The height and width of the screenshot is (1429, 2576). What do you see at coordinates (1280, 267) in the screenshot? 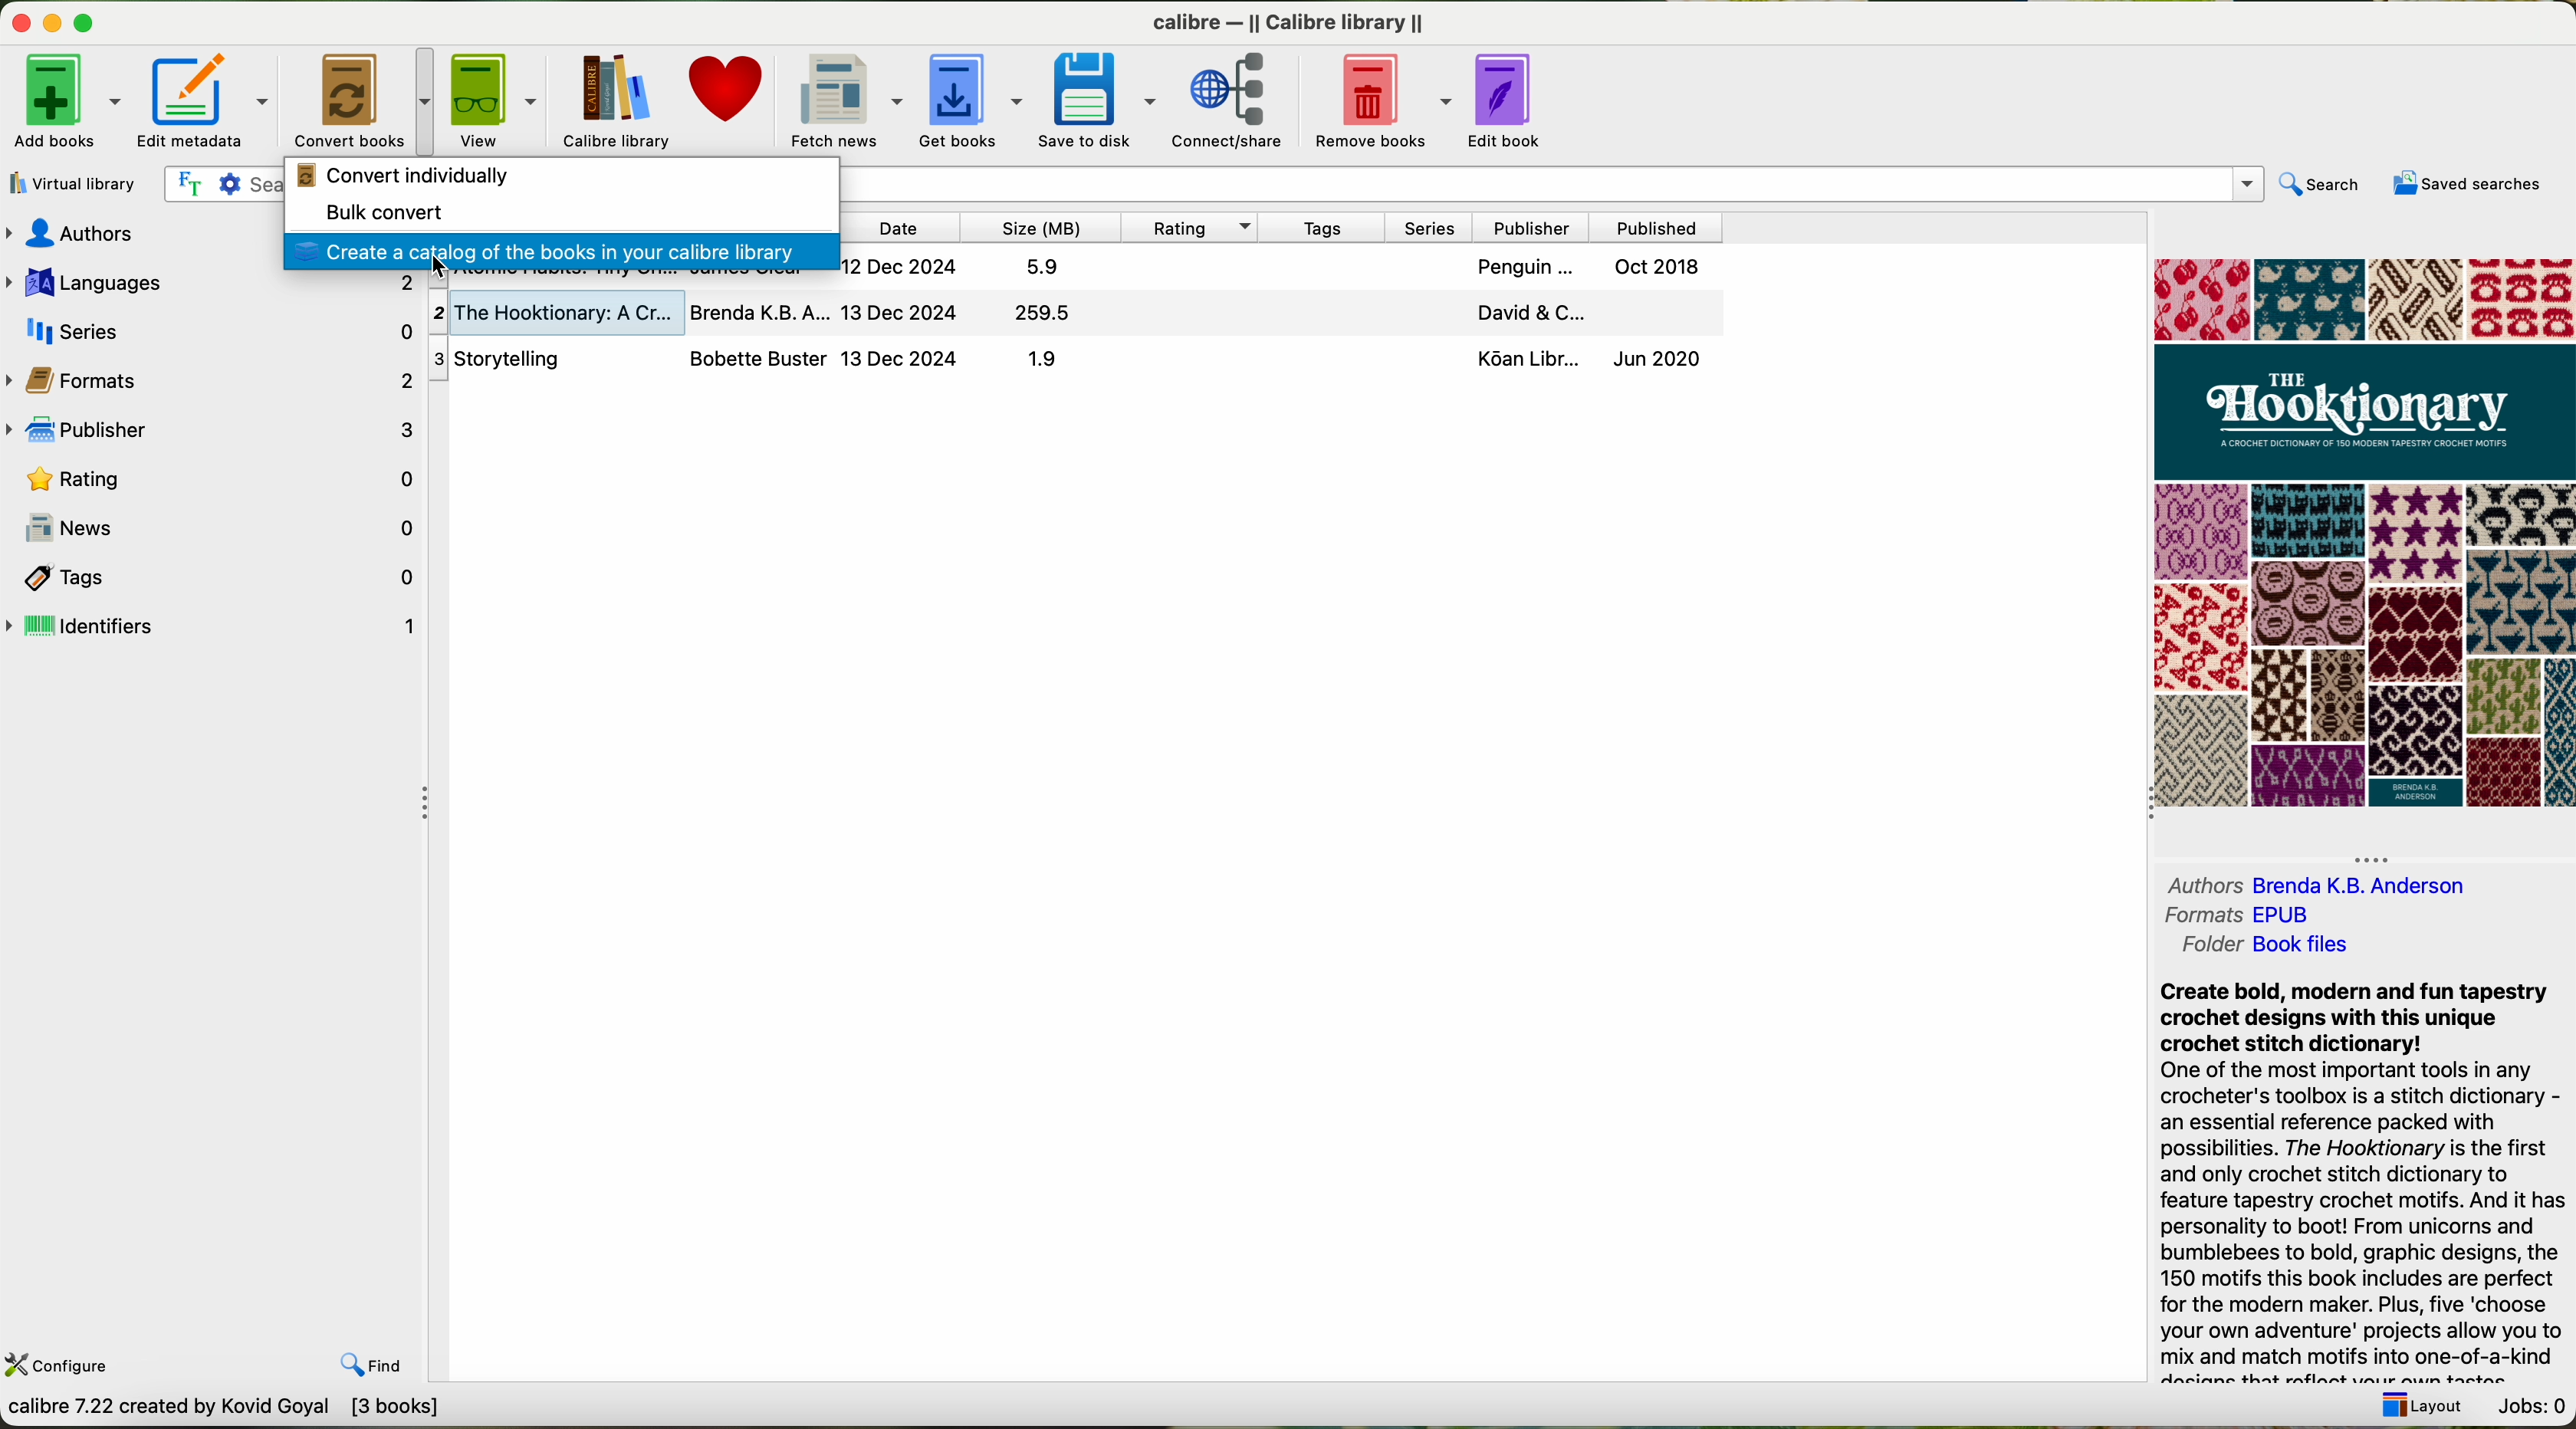
I see `Atomic Habits book details` at bounding box center [1280, 267].